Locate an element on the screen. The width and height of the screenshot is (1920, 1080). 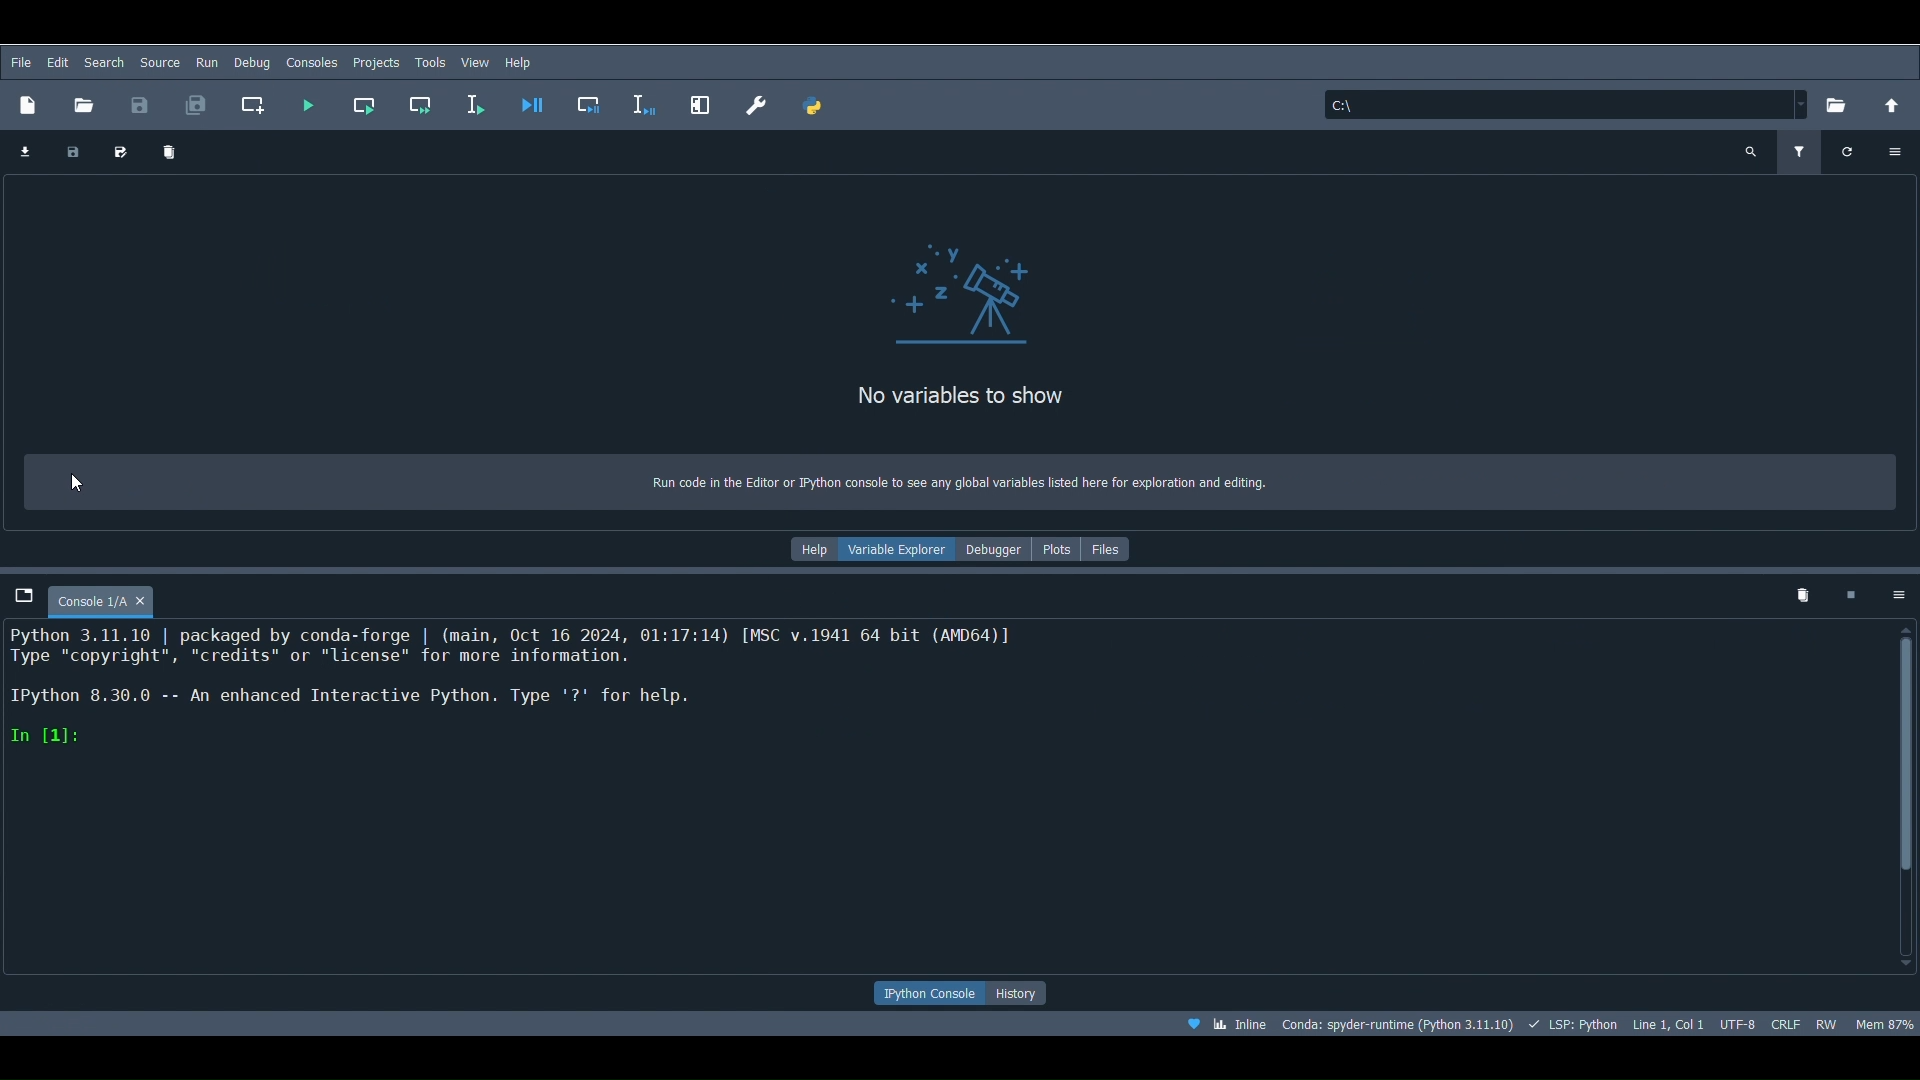
File EOL Status is located at coordinates (1788, 1021).